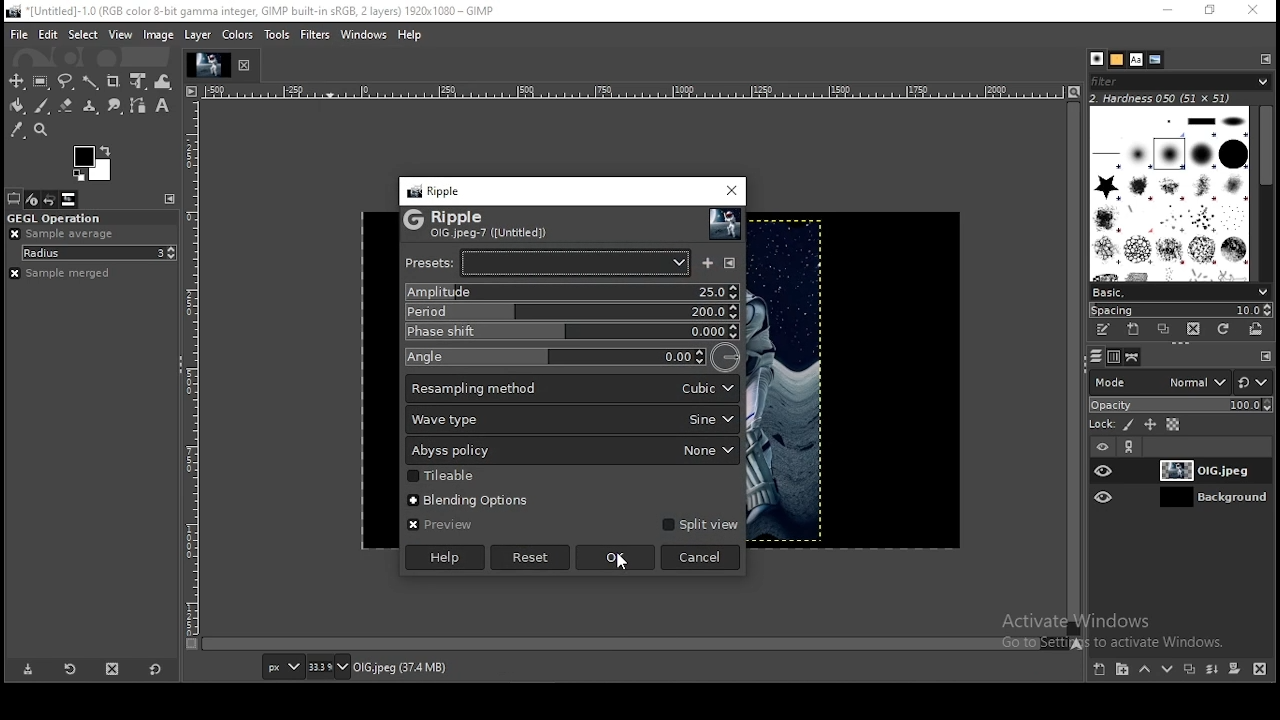  I want to click on gegl operation, so click(89, 218).